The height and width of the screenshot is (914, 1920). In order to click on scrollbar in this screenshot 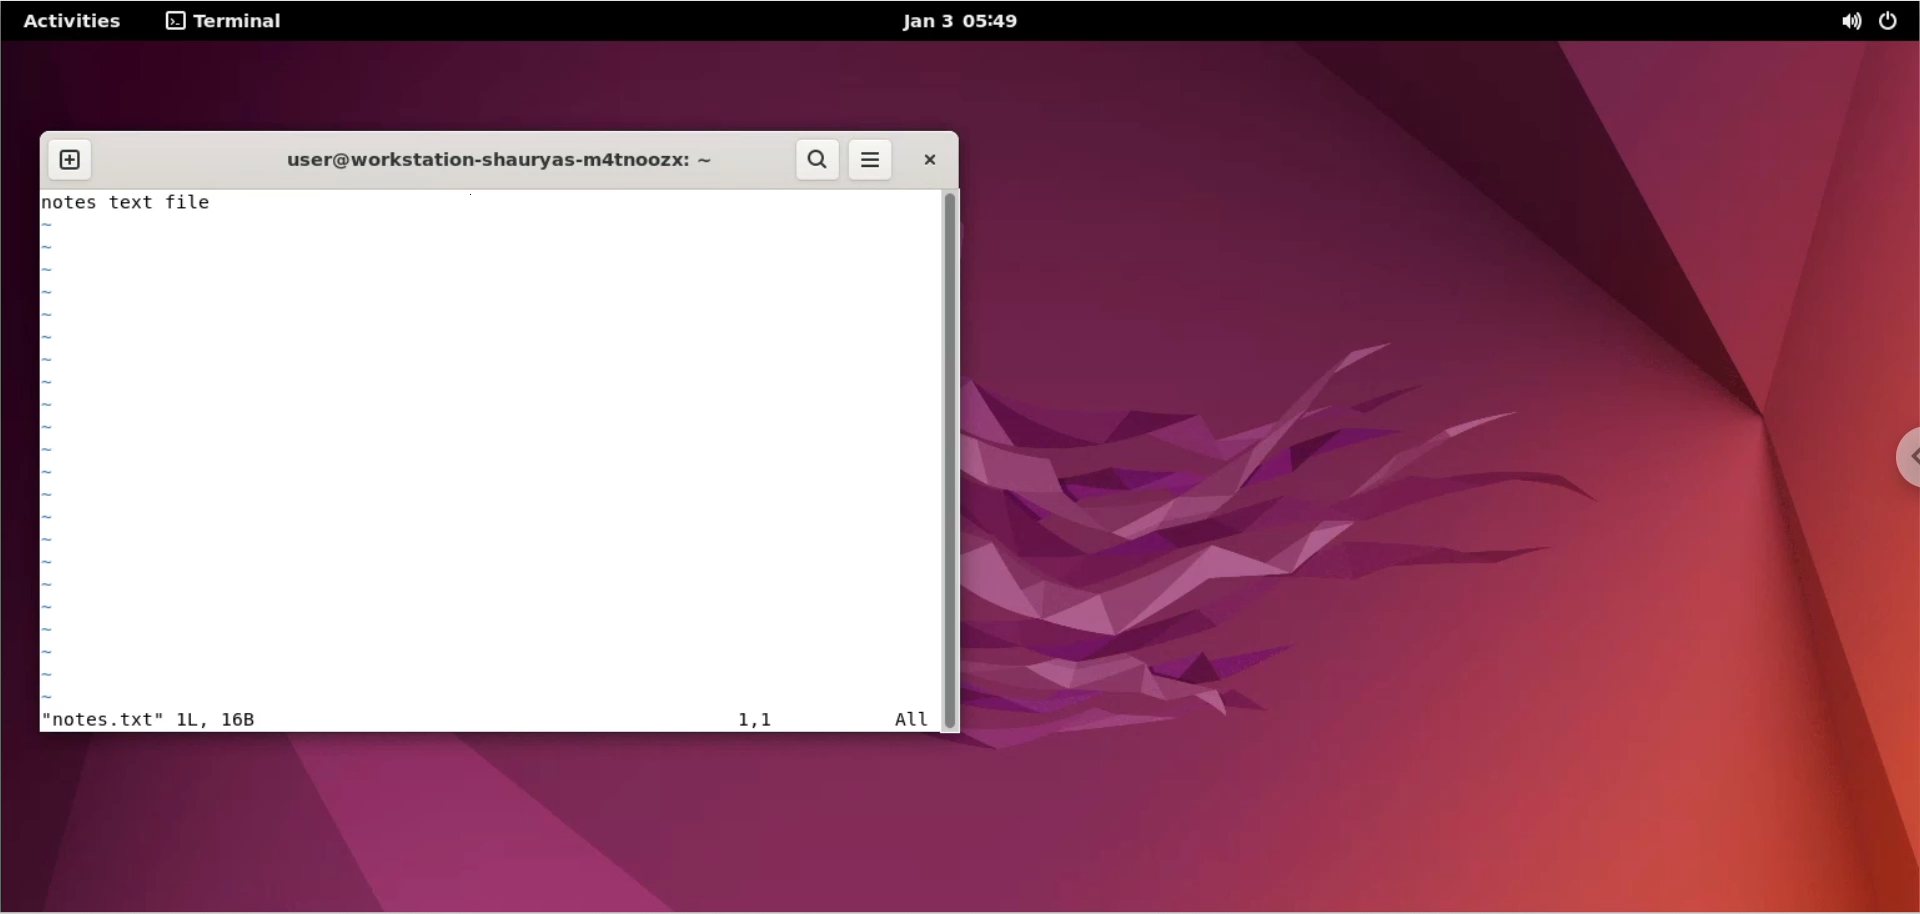, I will do `click(951, 459)`.